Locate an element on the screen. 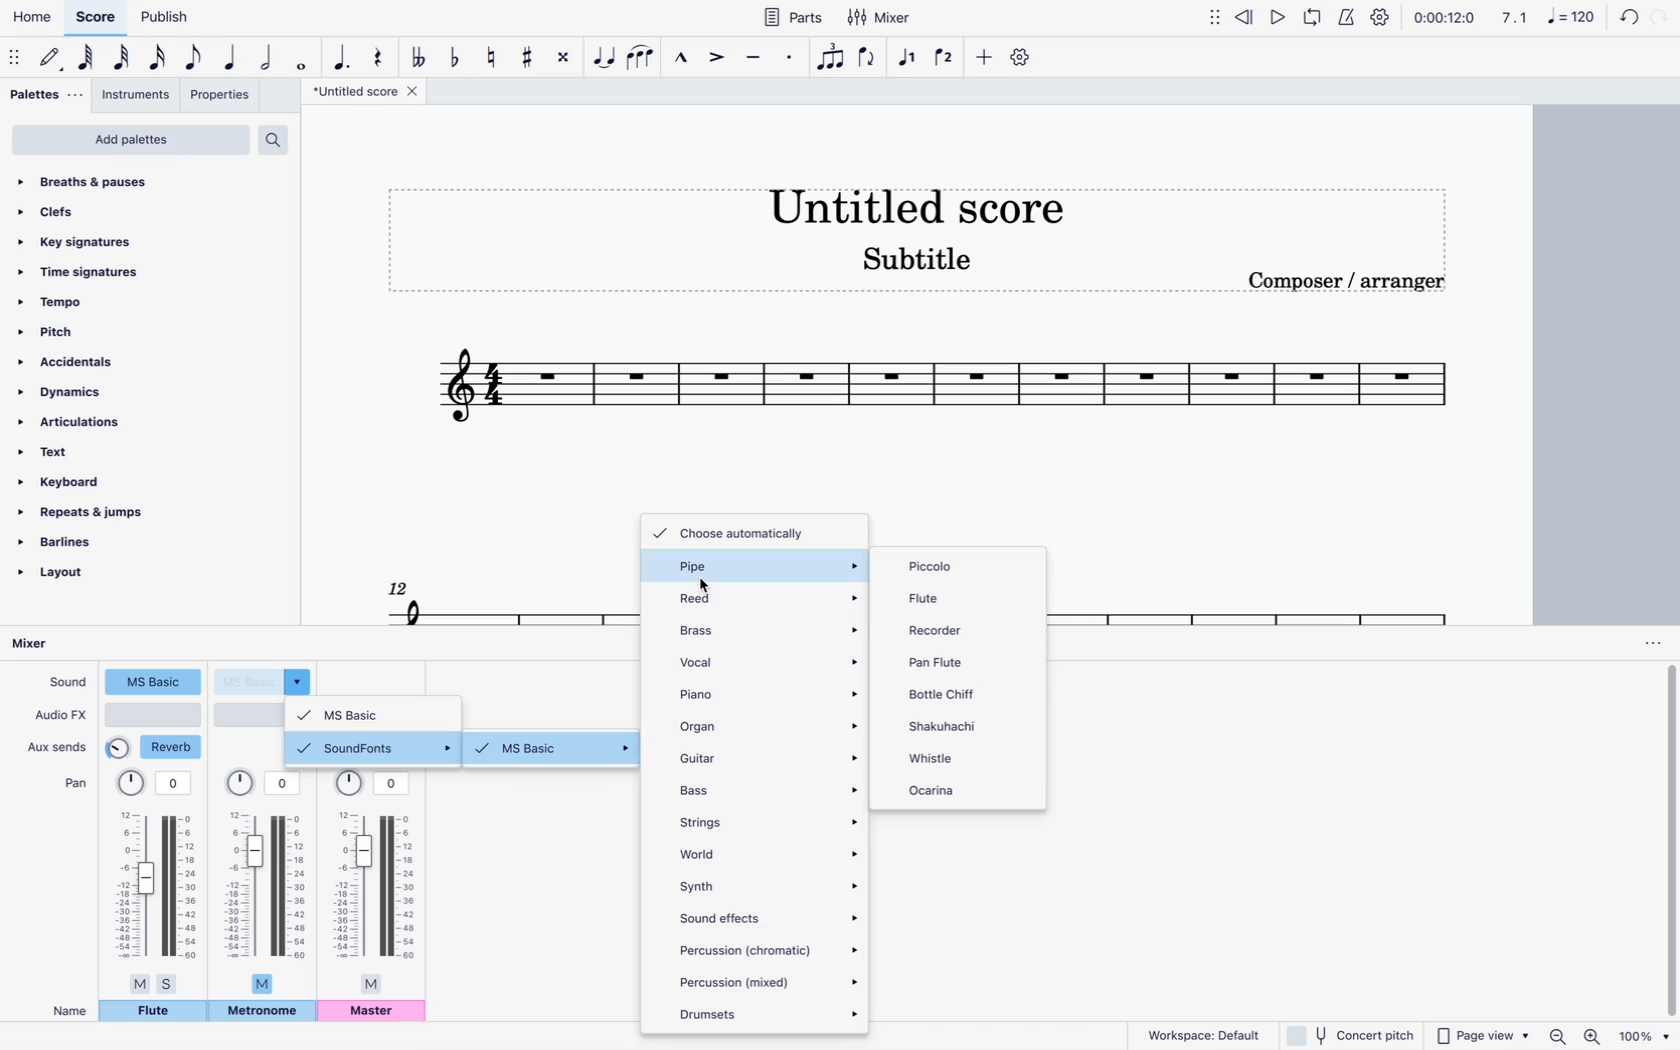  options is located at coordinates (1645, 643).